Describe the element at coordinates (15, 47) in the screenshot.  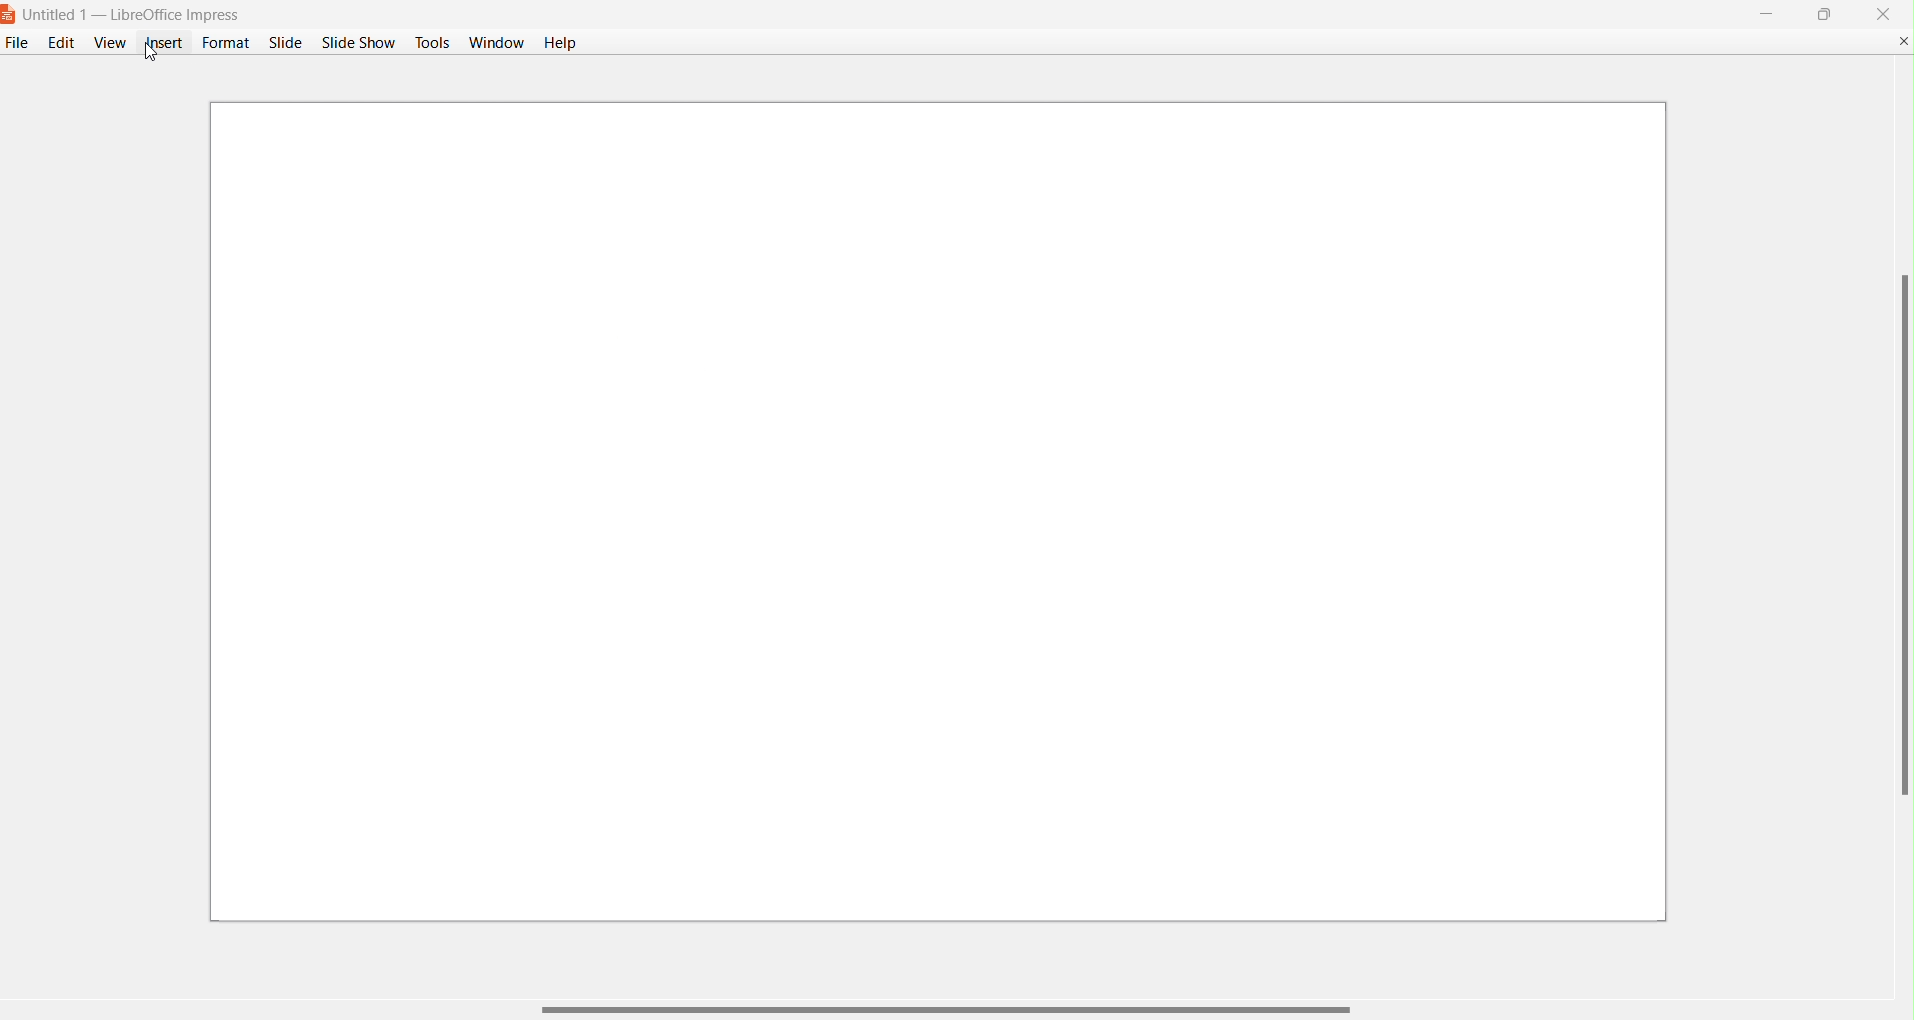
I see `File` at that location.